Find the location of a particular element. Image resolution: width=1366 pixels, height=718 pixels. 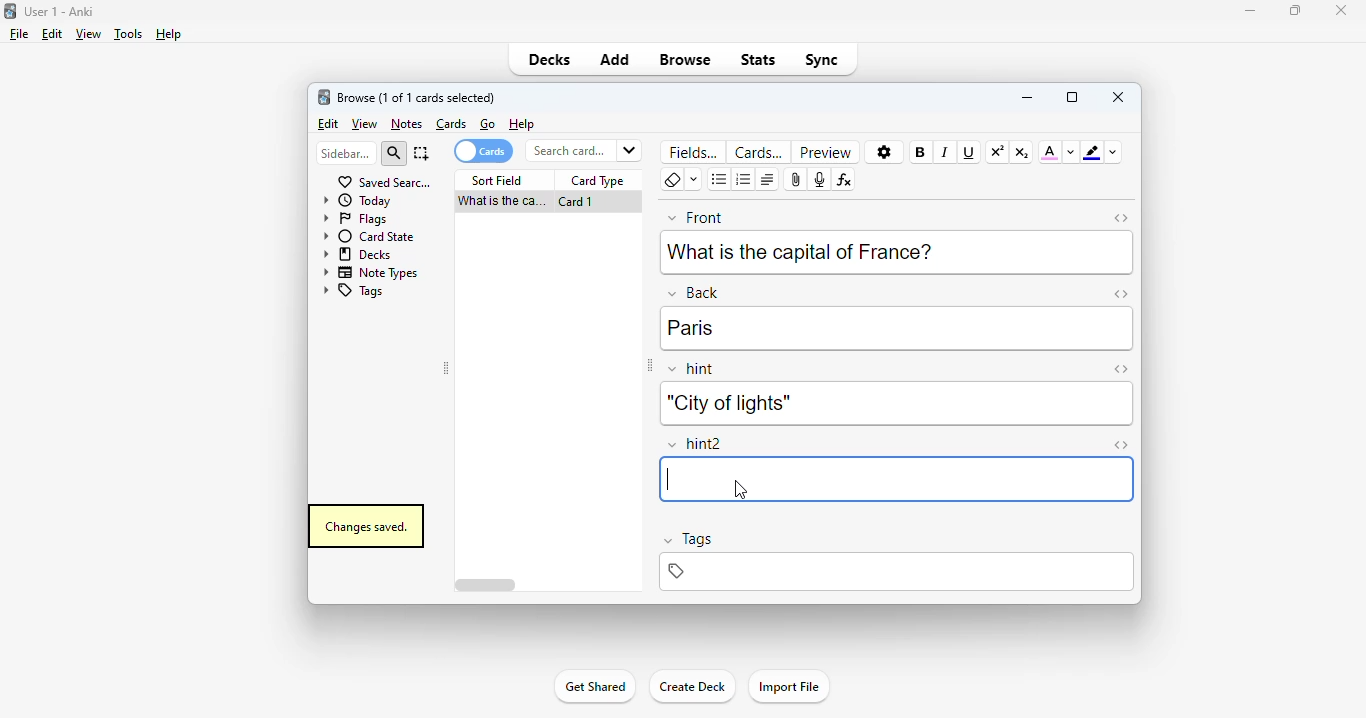

cards is located at coordinates (759, 152).